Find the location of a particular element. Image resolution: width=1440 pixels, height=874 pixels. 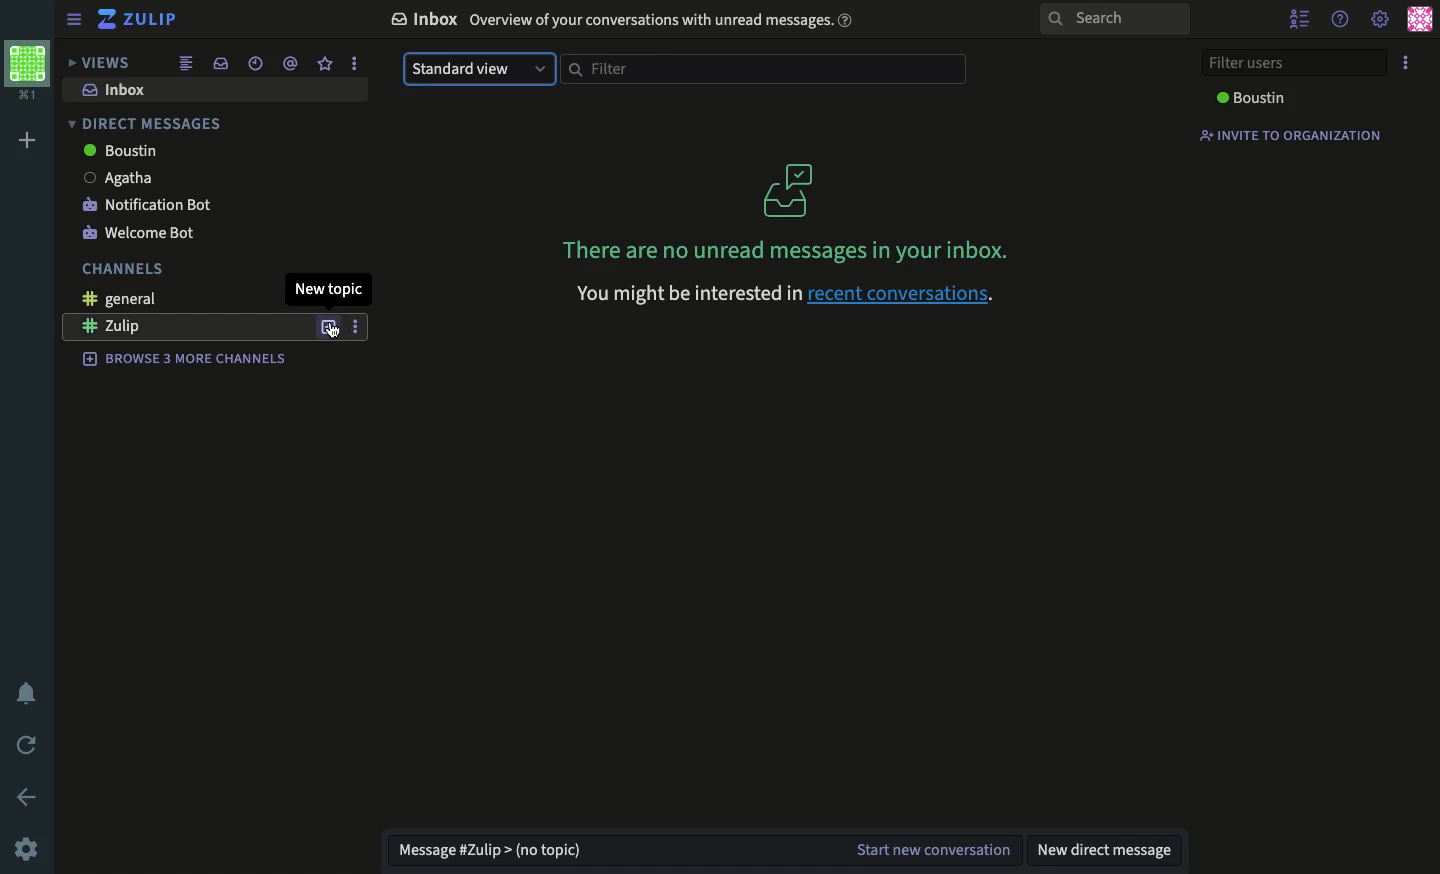

start new conversation is located at coordinates (930, 845).